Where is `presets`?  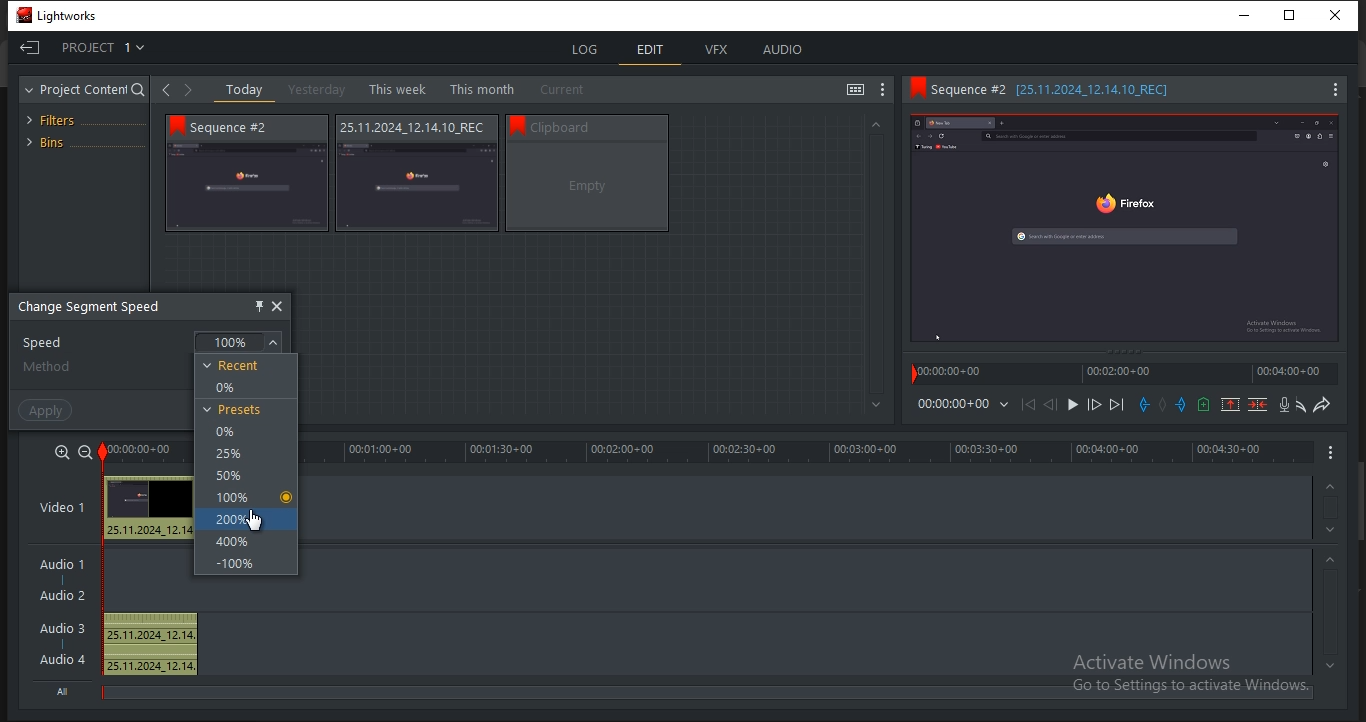 presets is located at coordinates (241, 410).